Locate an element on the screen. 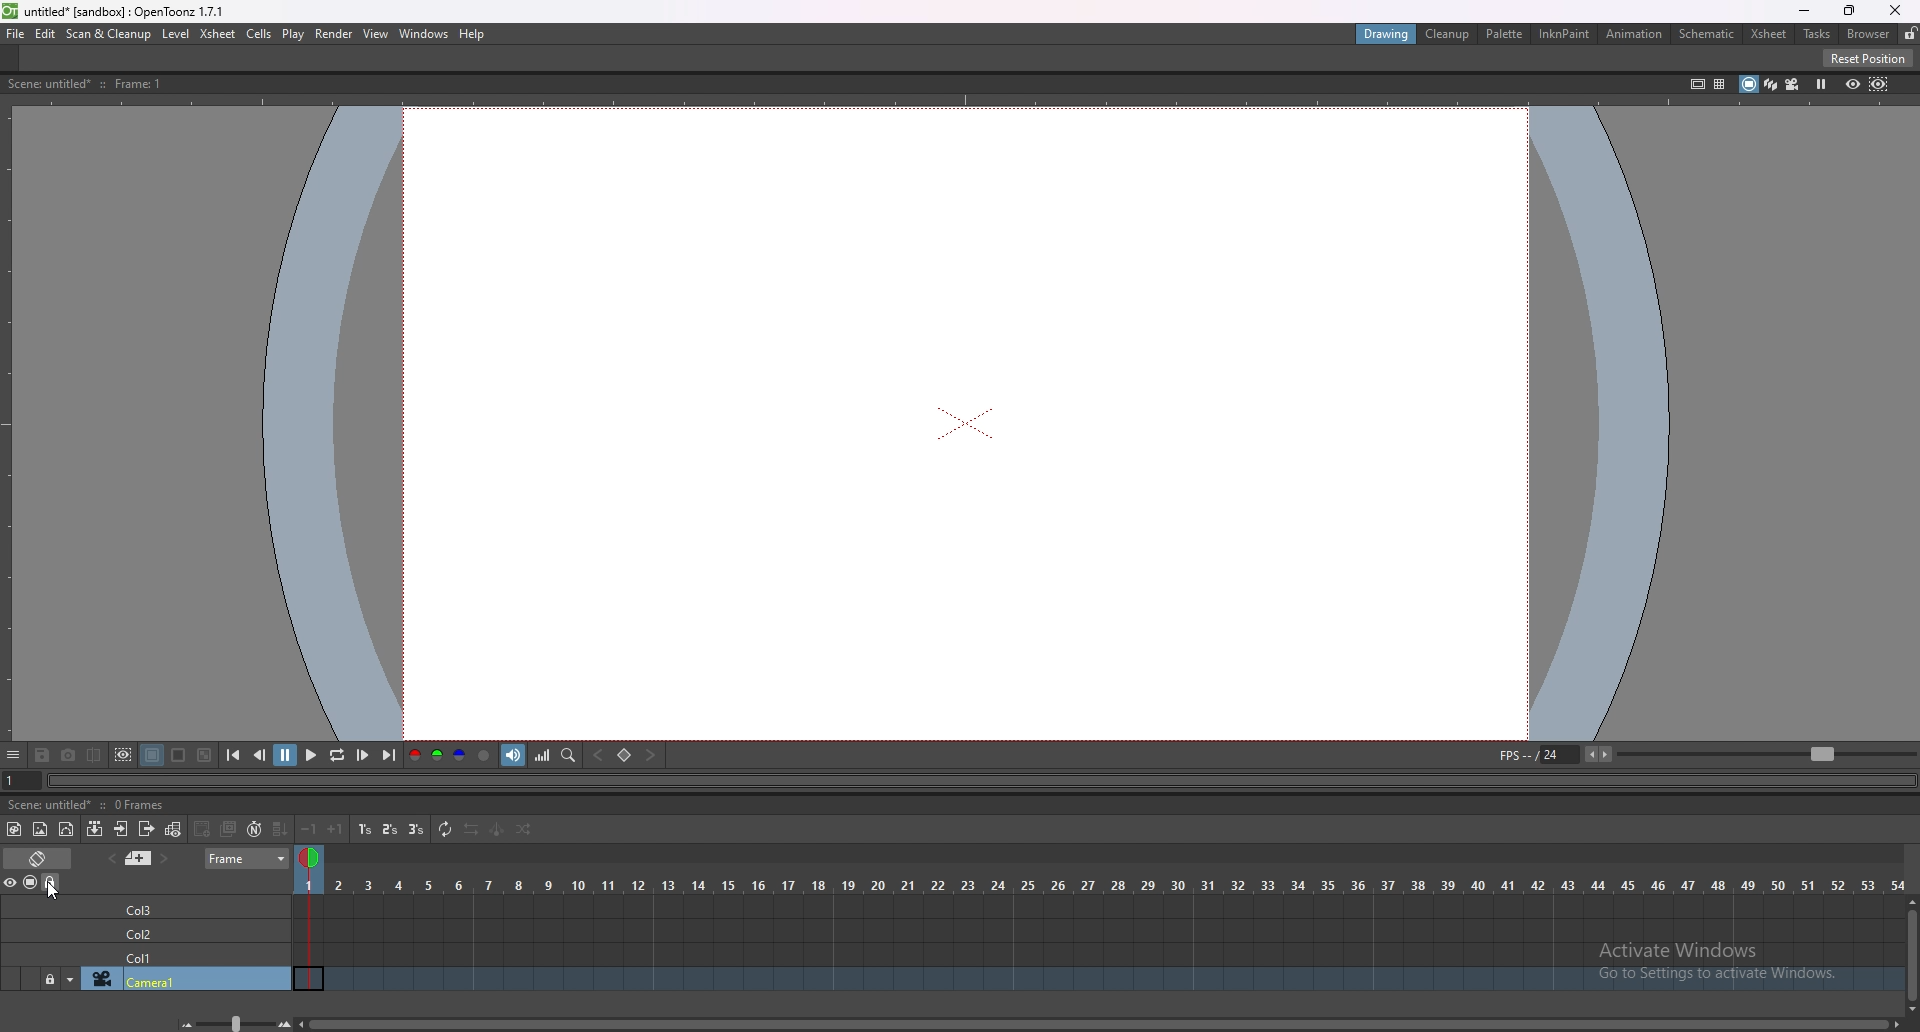 The image size is (1920, 1032). black background is located at coordinates (151, 755).